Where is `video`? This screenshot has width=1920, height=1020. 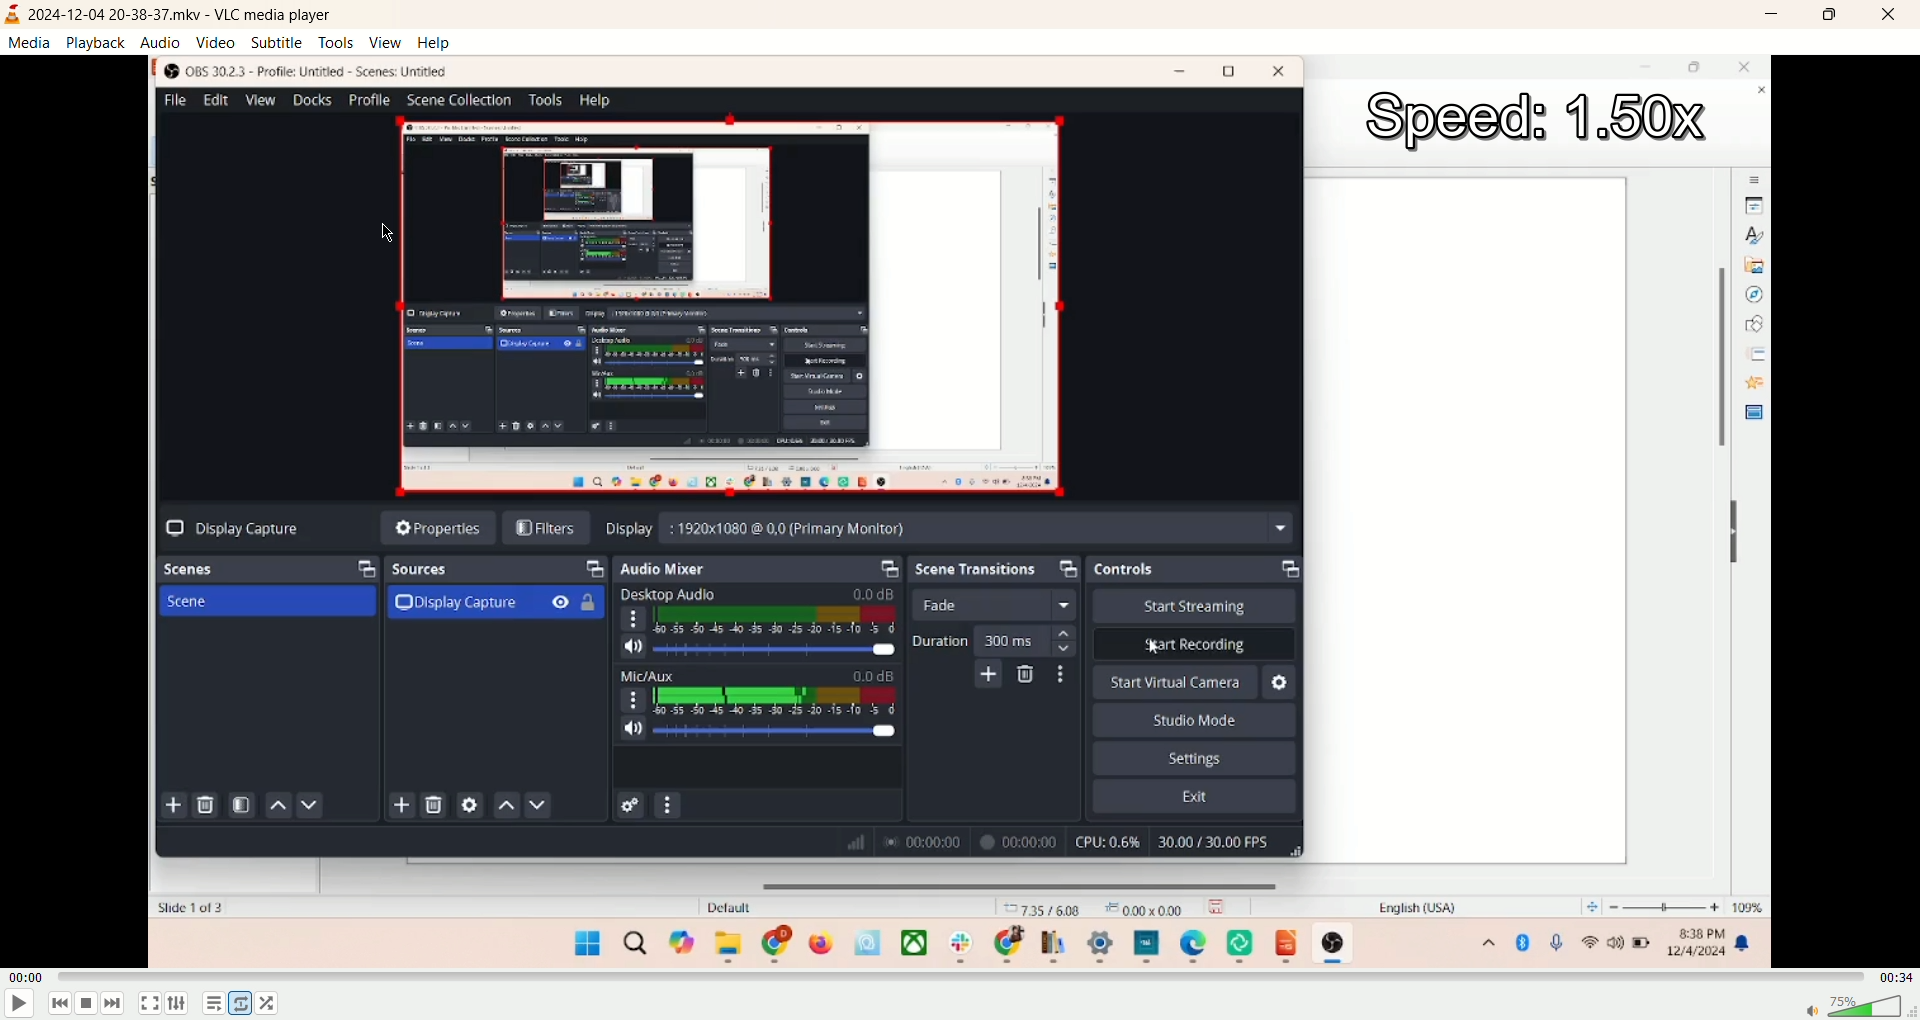 video is located at coordinates (217, 42).